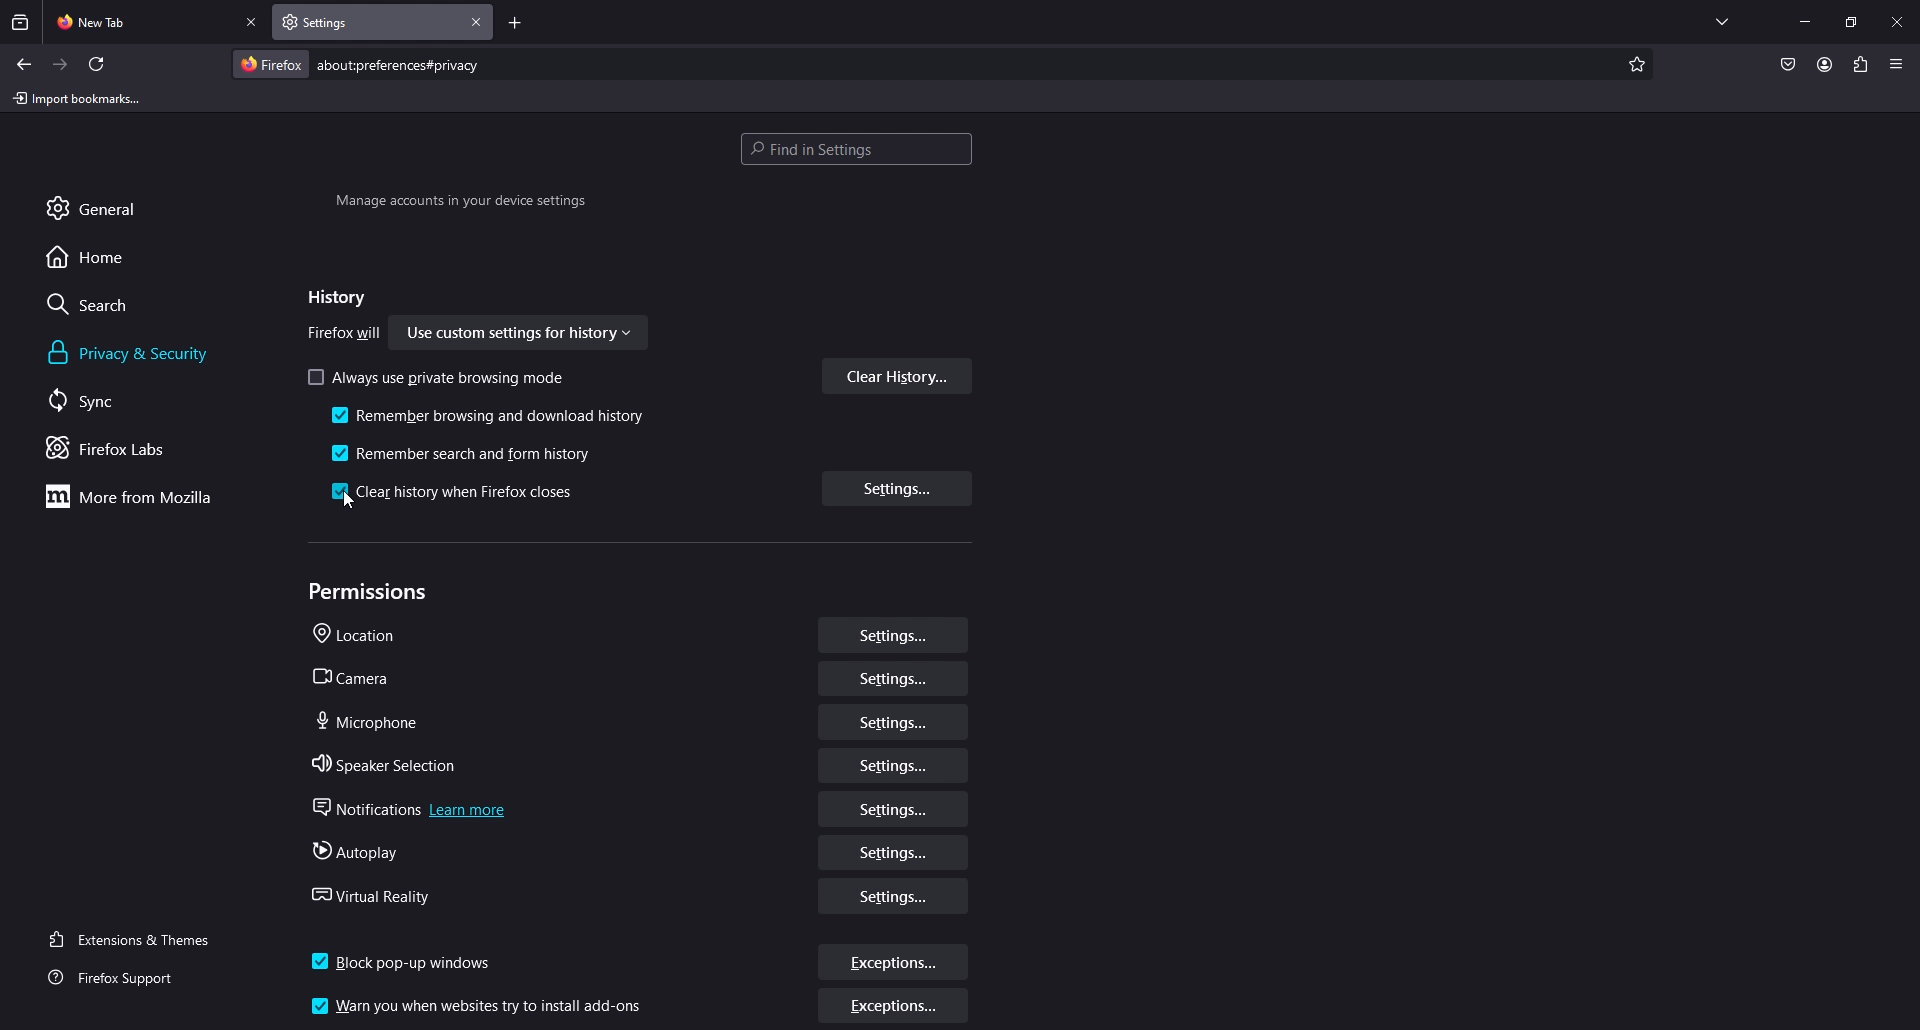  What do you see at coordinates (134, 448) in the screenshot?
I see `firefox labs` at bounding box center [134, 448].